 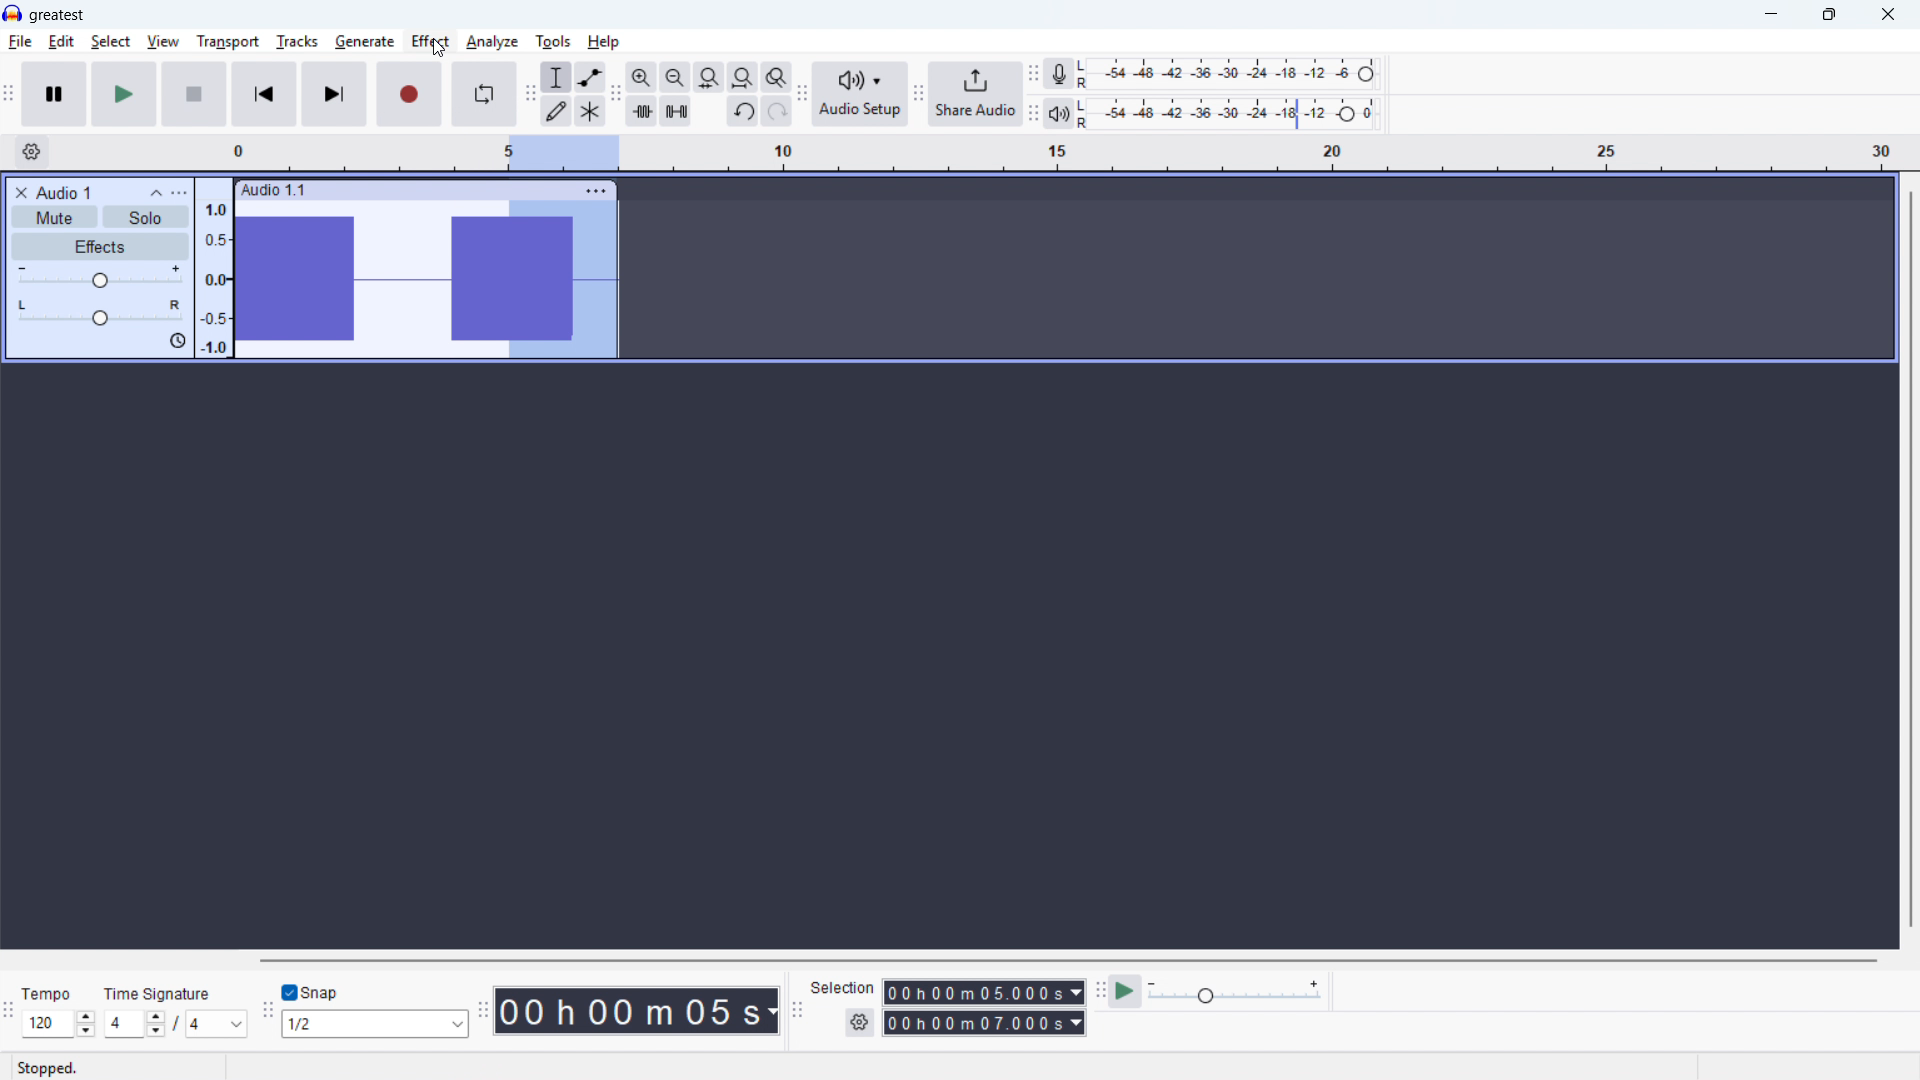 What do you see at coordinates (54, 94) in the screenshot?
I see `Pause ` at bounding box center [54, 94].